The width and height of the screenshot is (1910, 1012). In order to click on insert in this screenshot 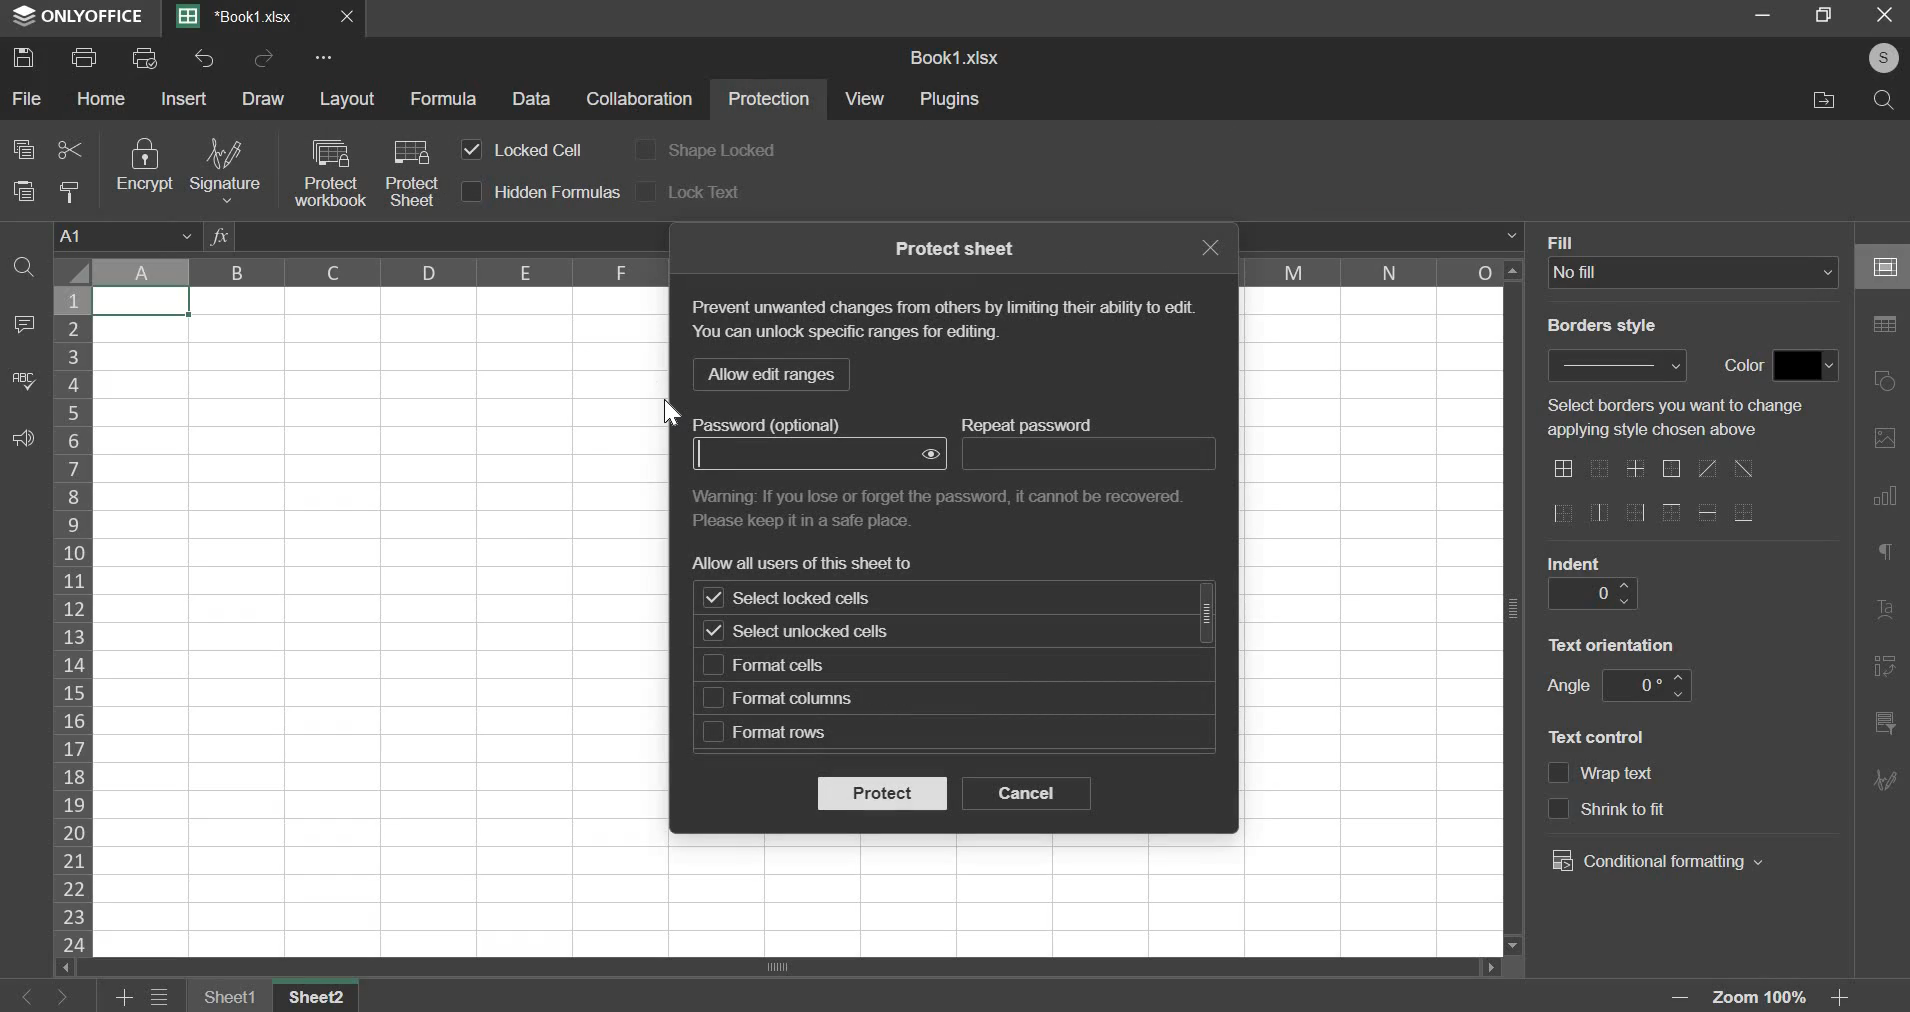, I will do `click(185, 98)`.